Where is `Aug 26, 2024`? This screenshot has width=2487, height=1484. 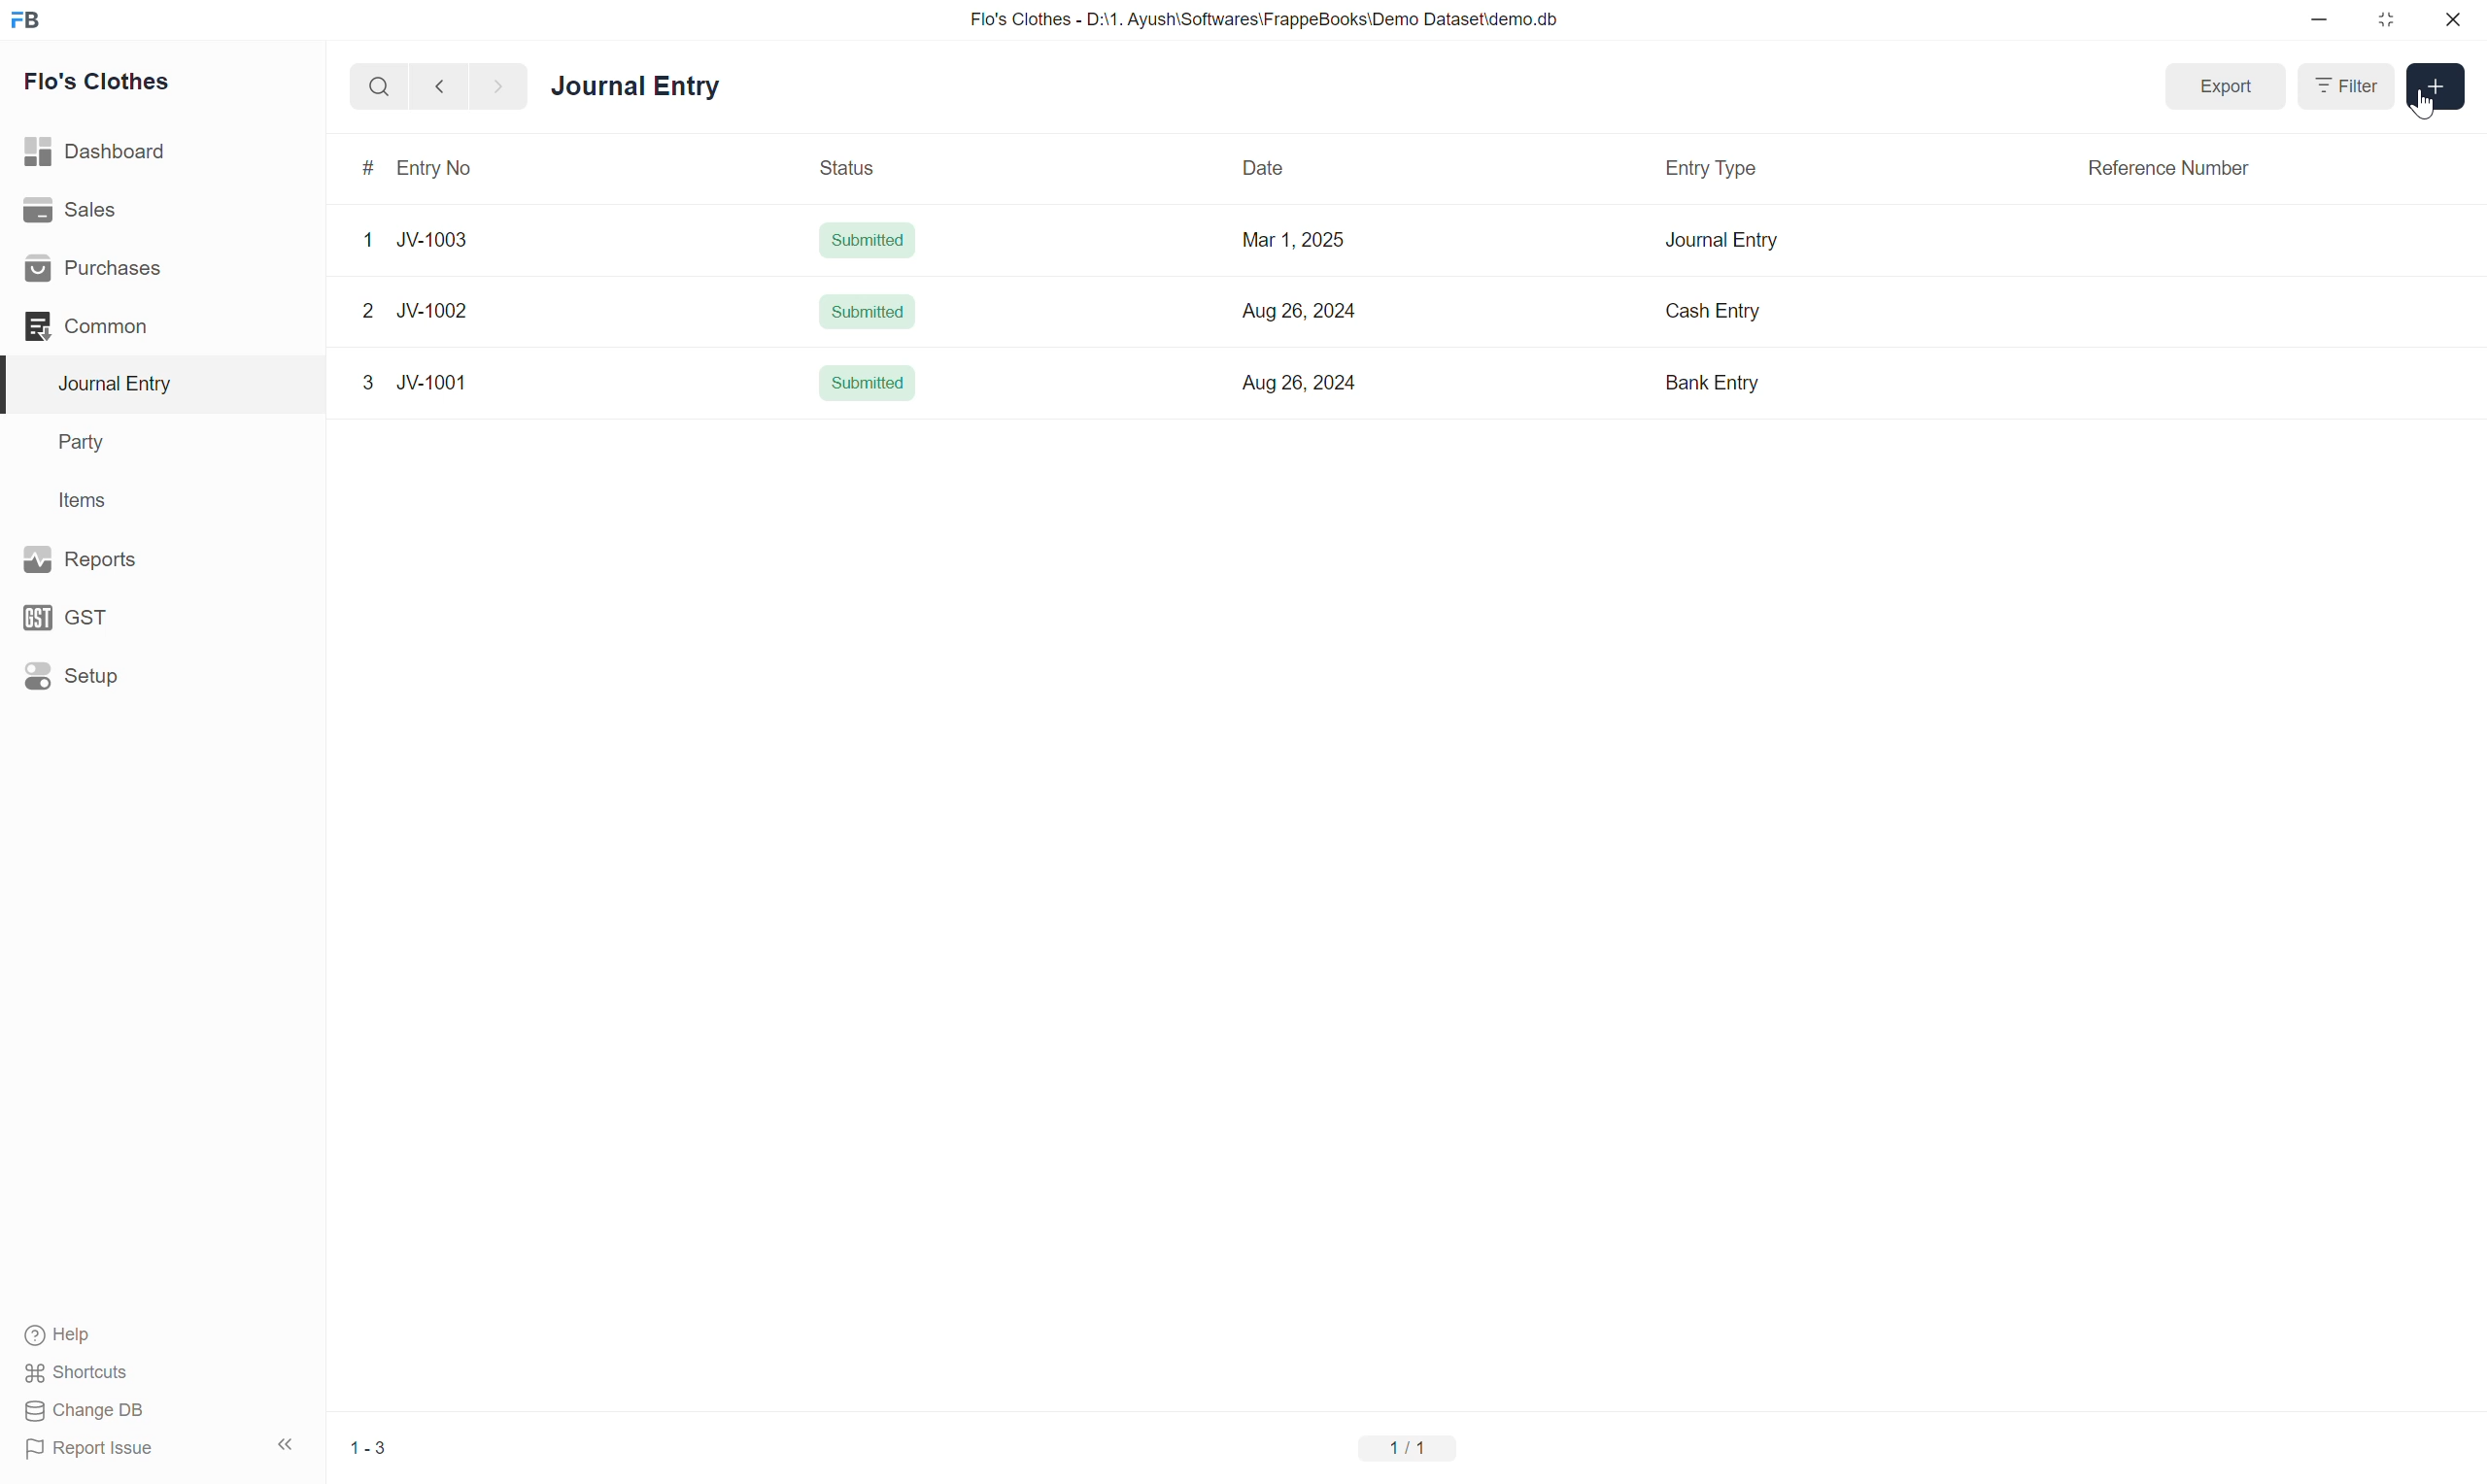 Aug 26, 2024 is located at coordinates (1302, 311).